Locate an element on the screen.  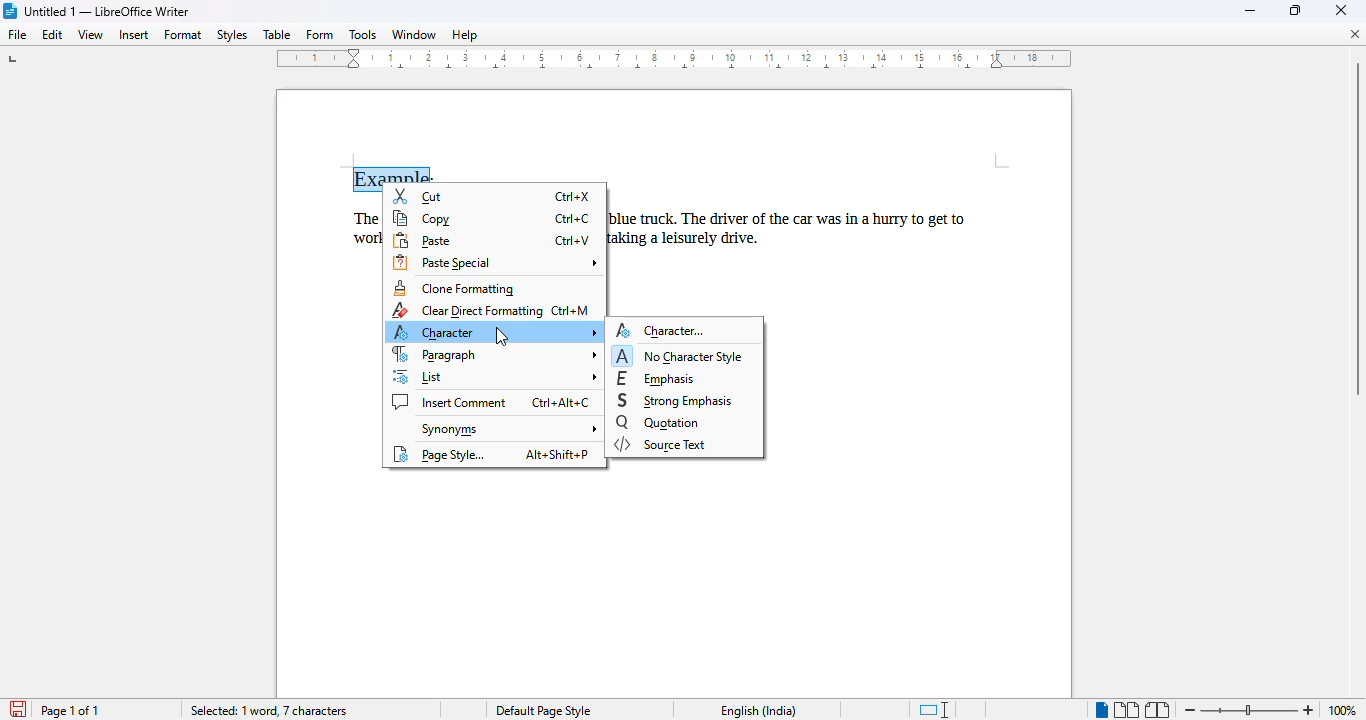
Ctrl+V is located at coordinates (573, 240).